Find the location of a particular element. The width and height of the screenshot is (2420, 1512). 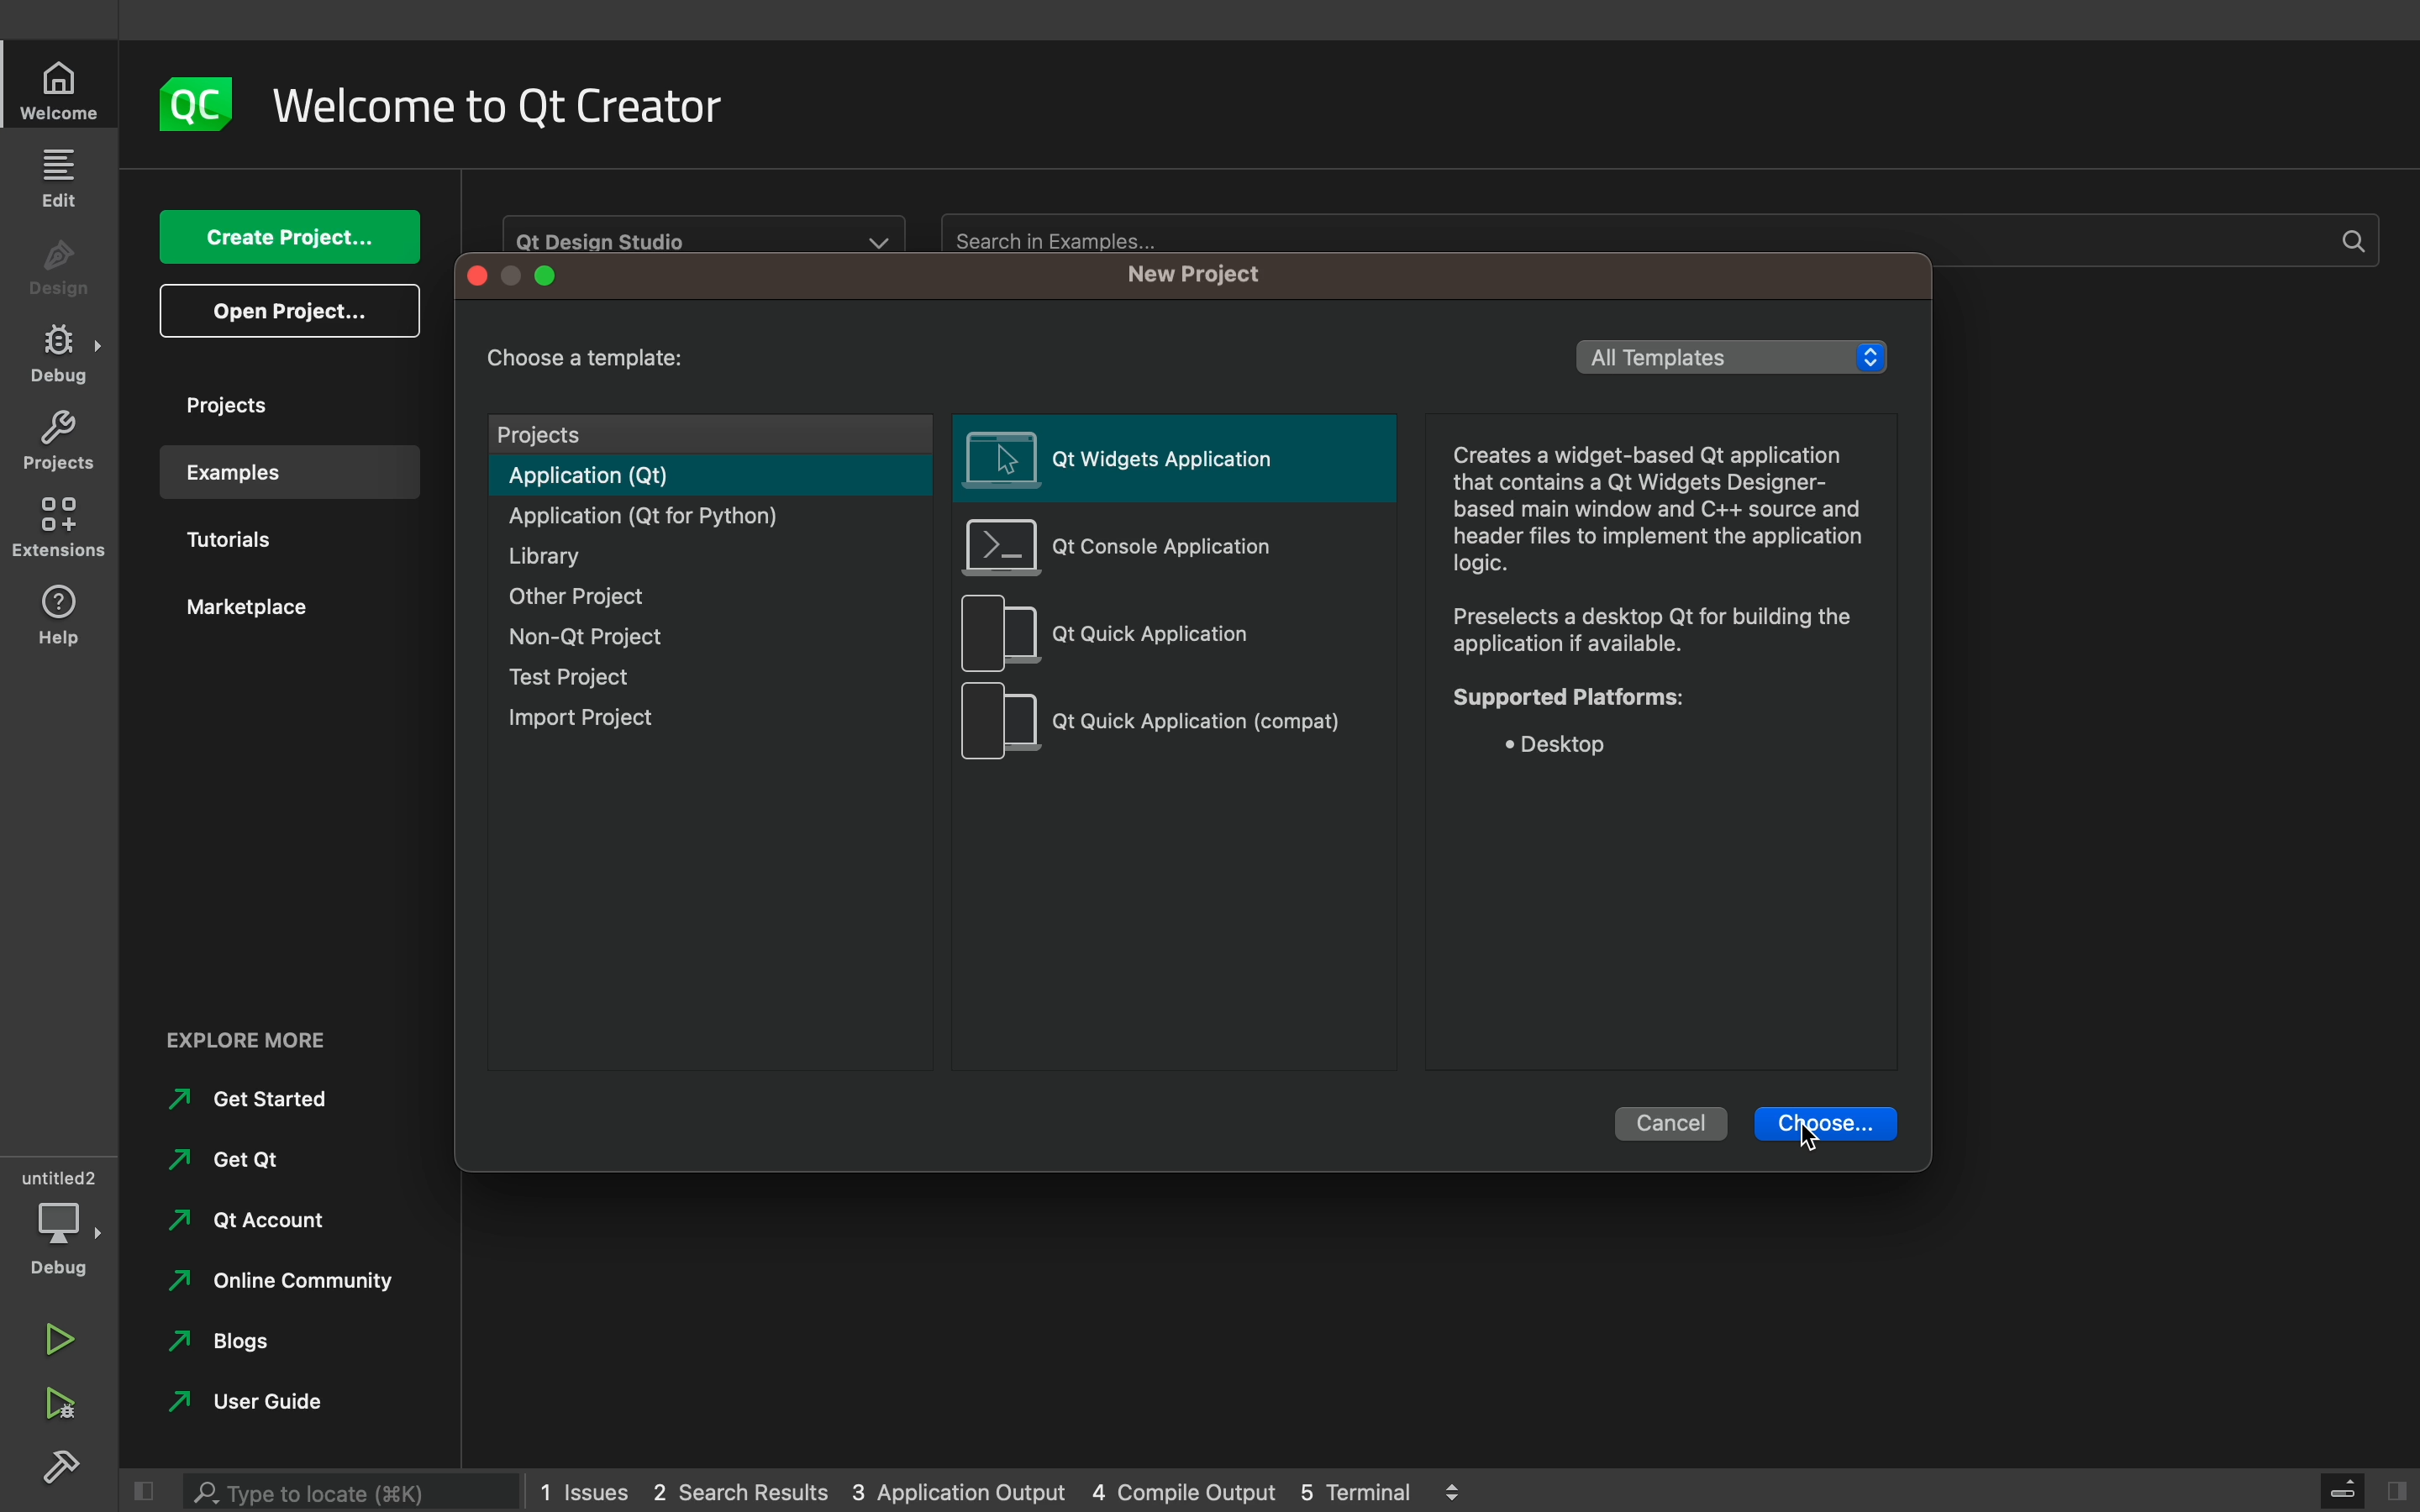

increase/decrease arrows is located at coordinates (1874, 359).